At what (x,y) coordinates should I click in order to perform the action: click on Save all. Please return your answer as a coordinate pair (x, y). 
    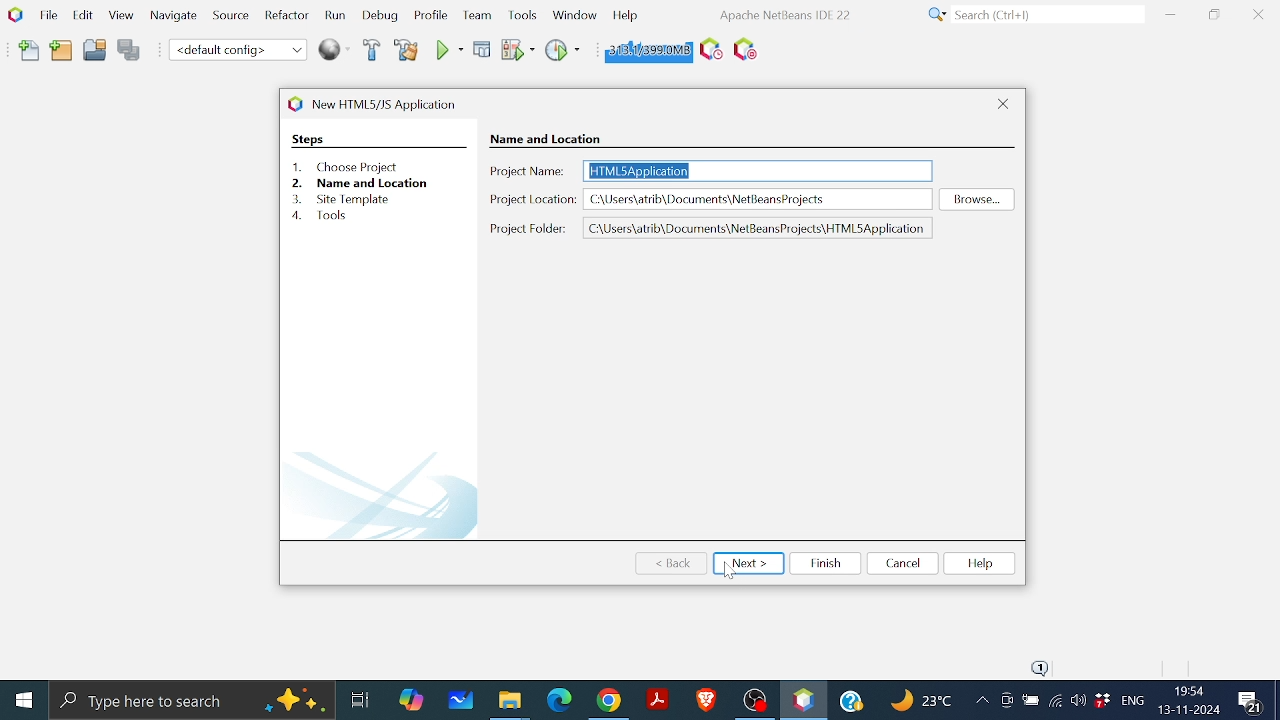
    Looking at the image, I should click on (129, 51).